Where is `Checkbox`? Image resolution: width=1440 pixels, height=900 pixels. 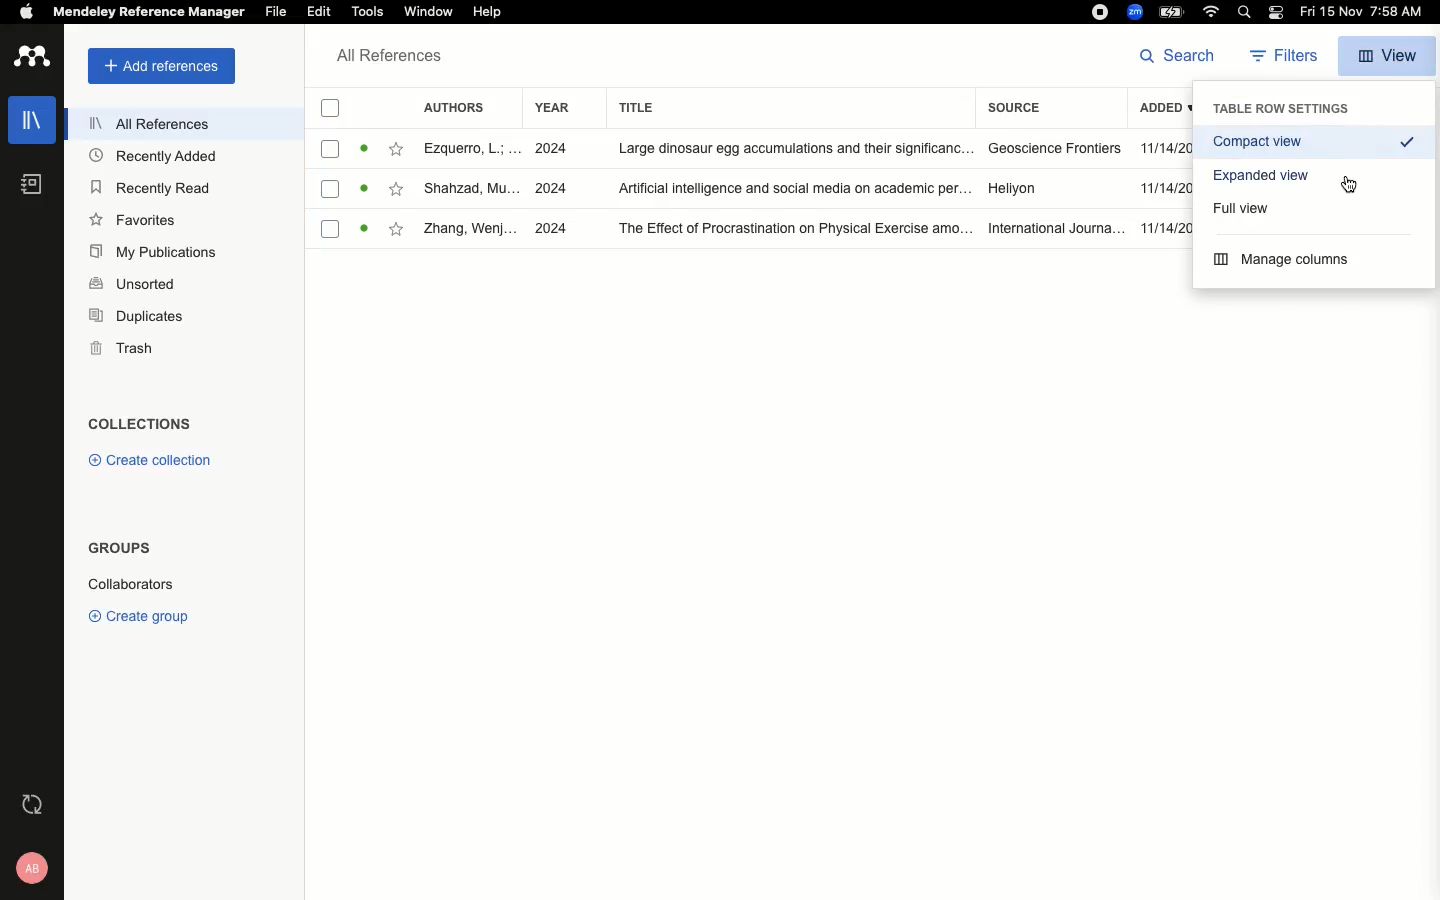 Checkbox is located at coordinates (332, 149).